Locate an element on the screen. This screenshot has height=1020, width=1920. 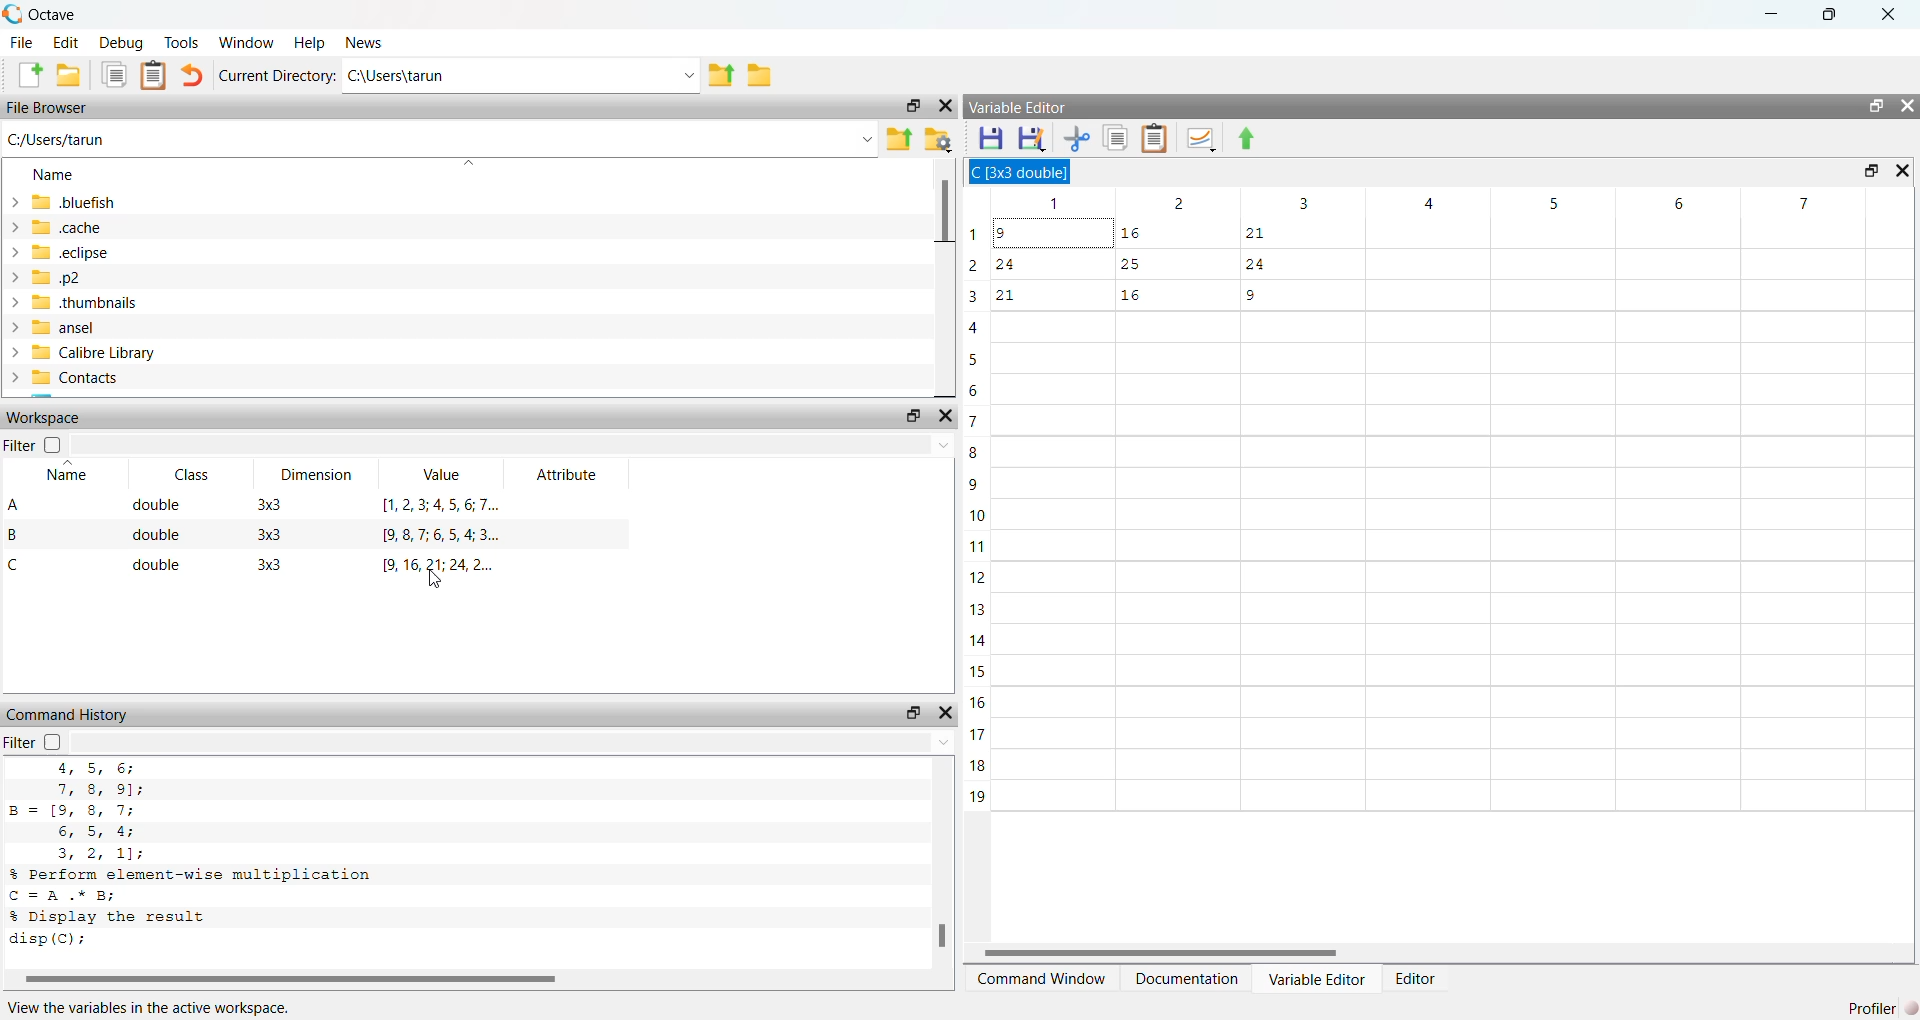
Checkbox is located at coordinates (52, 444).